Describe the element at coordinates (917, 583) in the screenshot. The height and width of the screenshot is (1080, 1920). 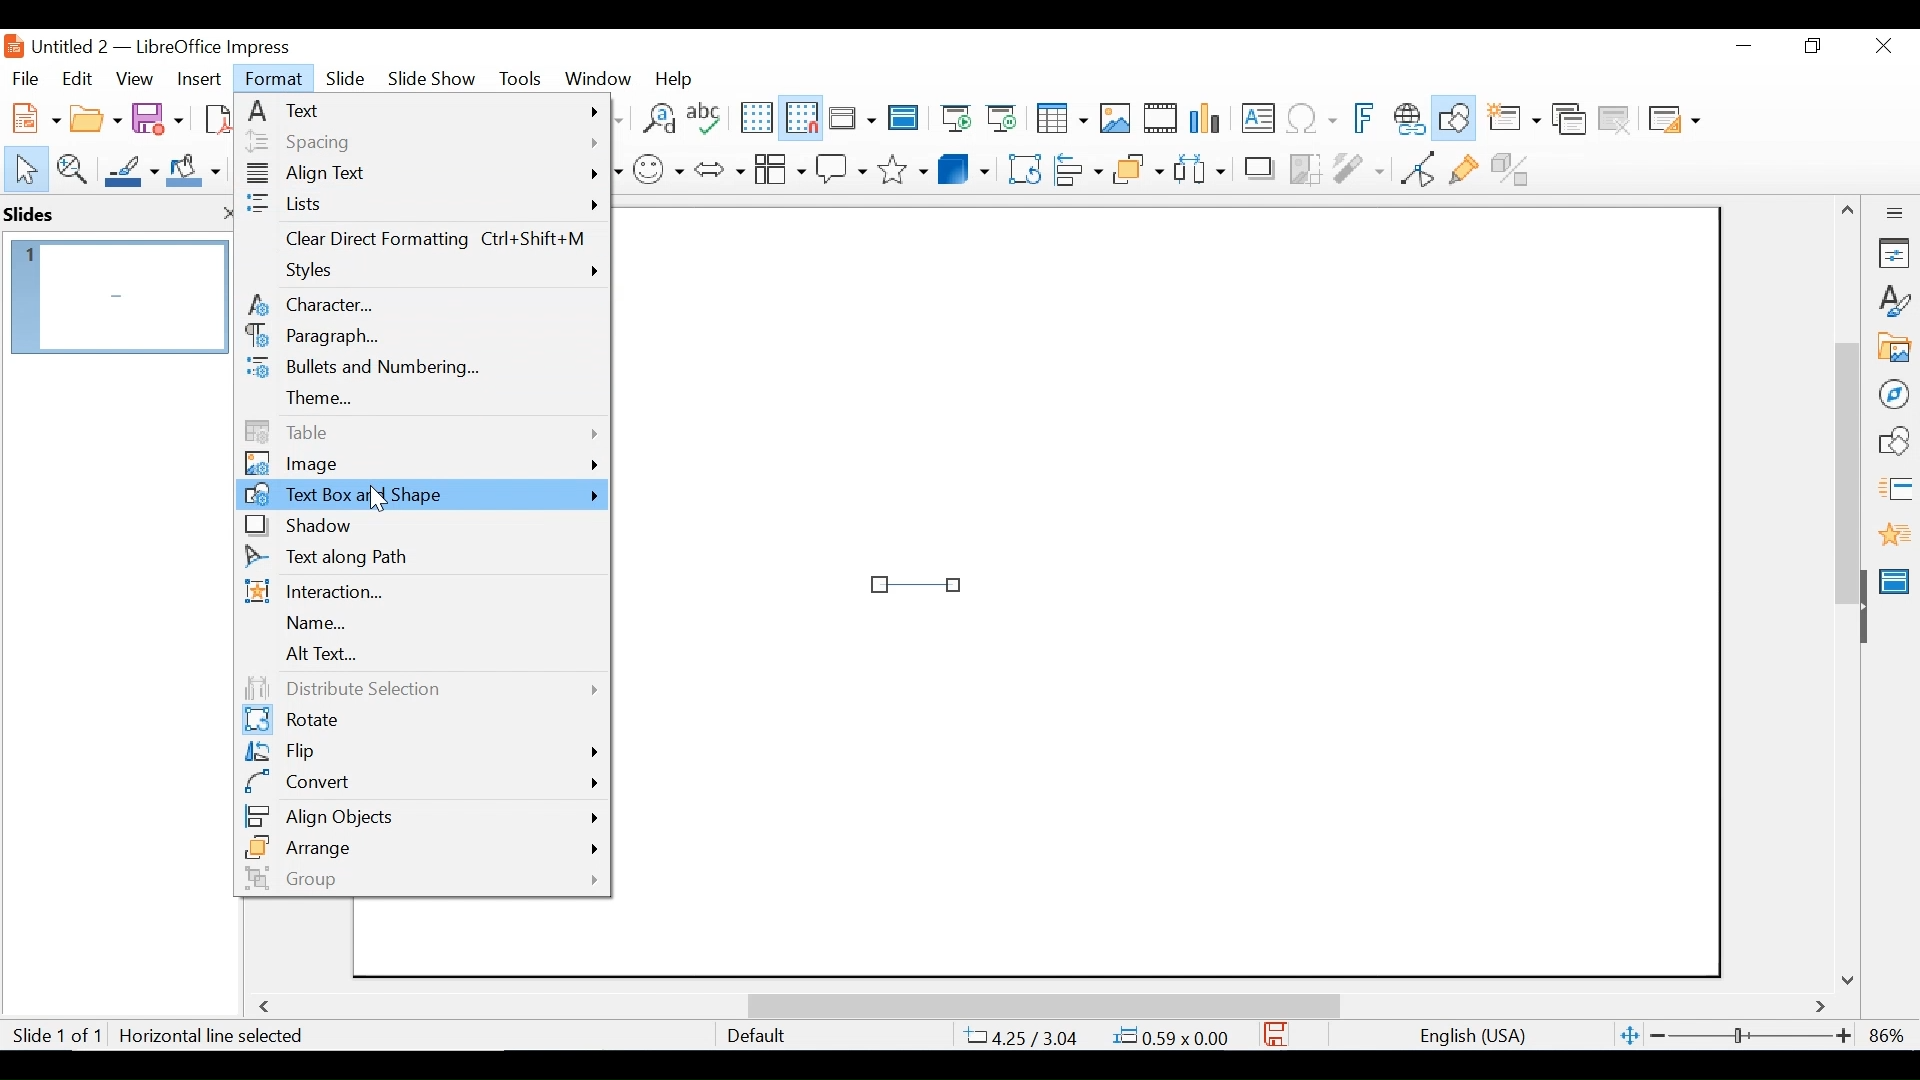
I see `Horizontal Line` at that location.